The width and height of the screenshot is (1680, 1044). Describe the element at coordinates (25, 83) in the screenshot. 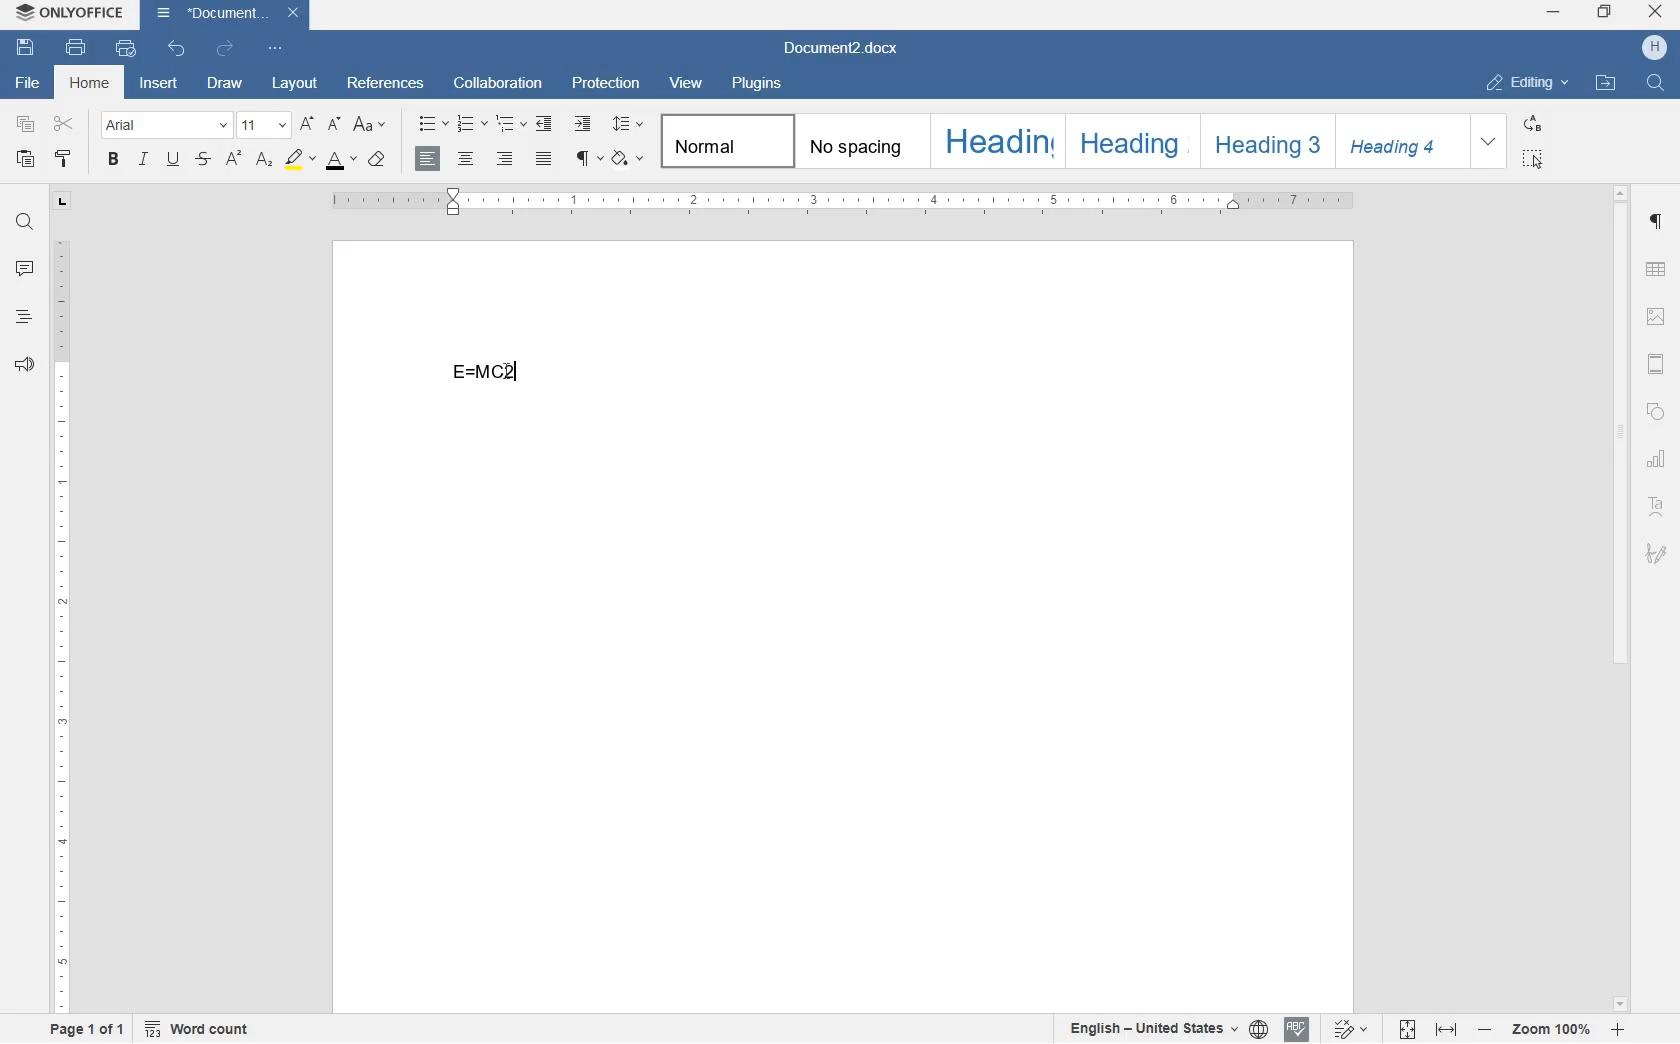

I see `file` at that location.